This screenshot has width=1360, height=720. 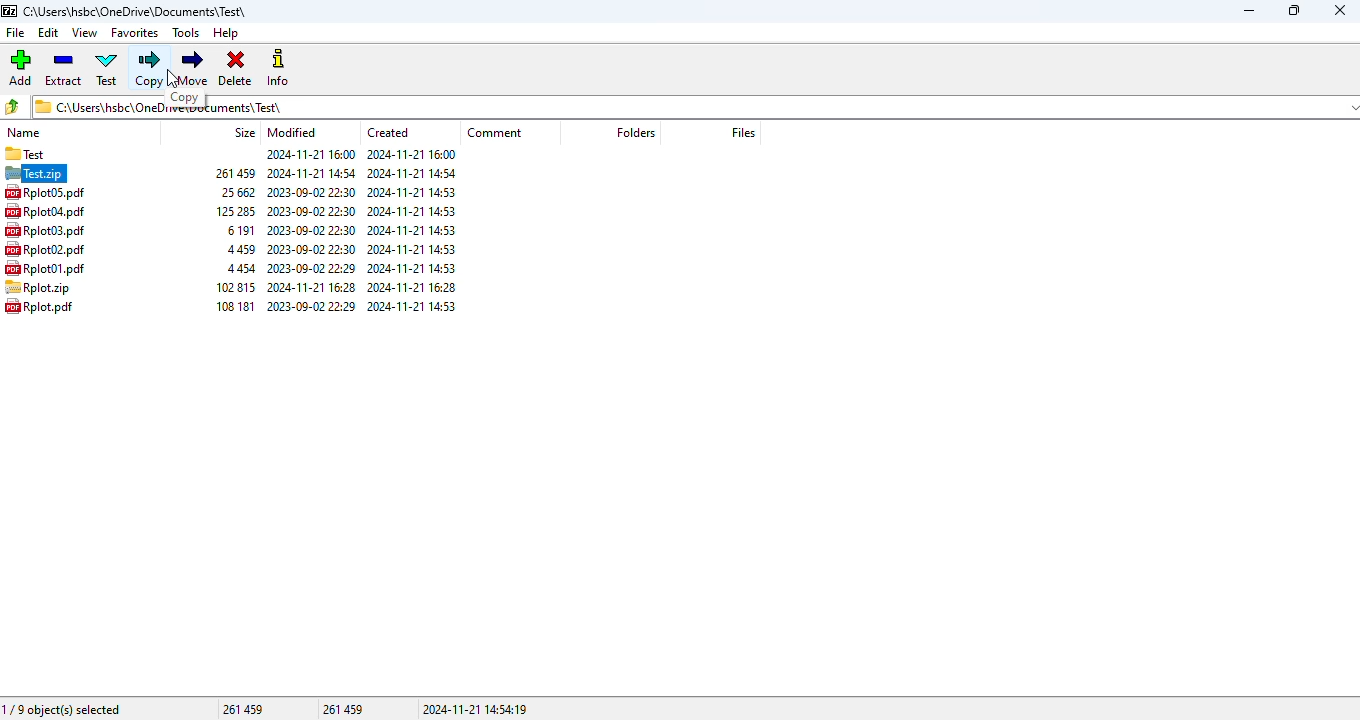 What do you see at coordinates (12, 106) in the screenshot?
I see `browse folders` at bounding box center [12, 106].